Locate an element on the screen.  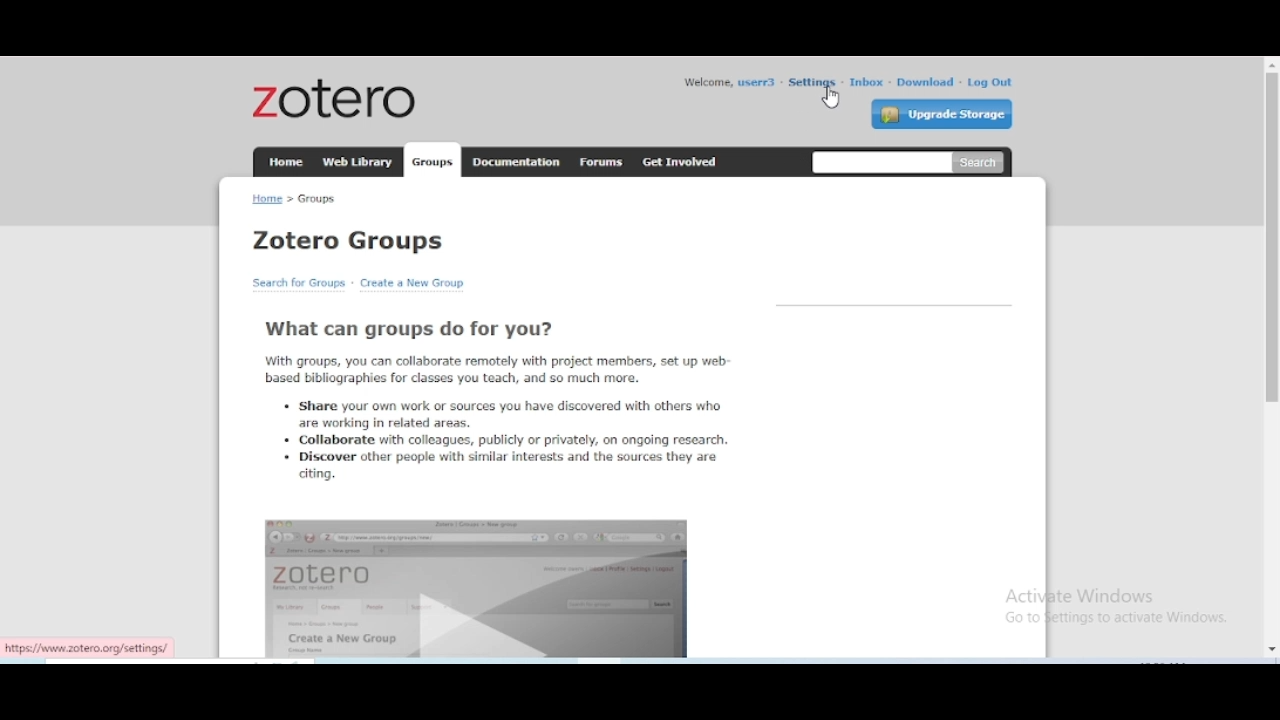
create a new group is located at coordinates (410, 283).